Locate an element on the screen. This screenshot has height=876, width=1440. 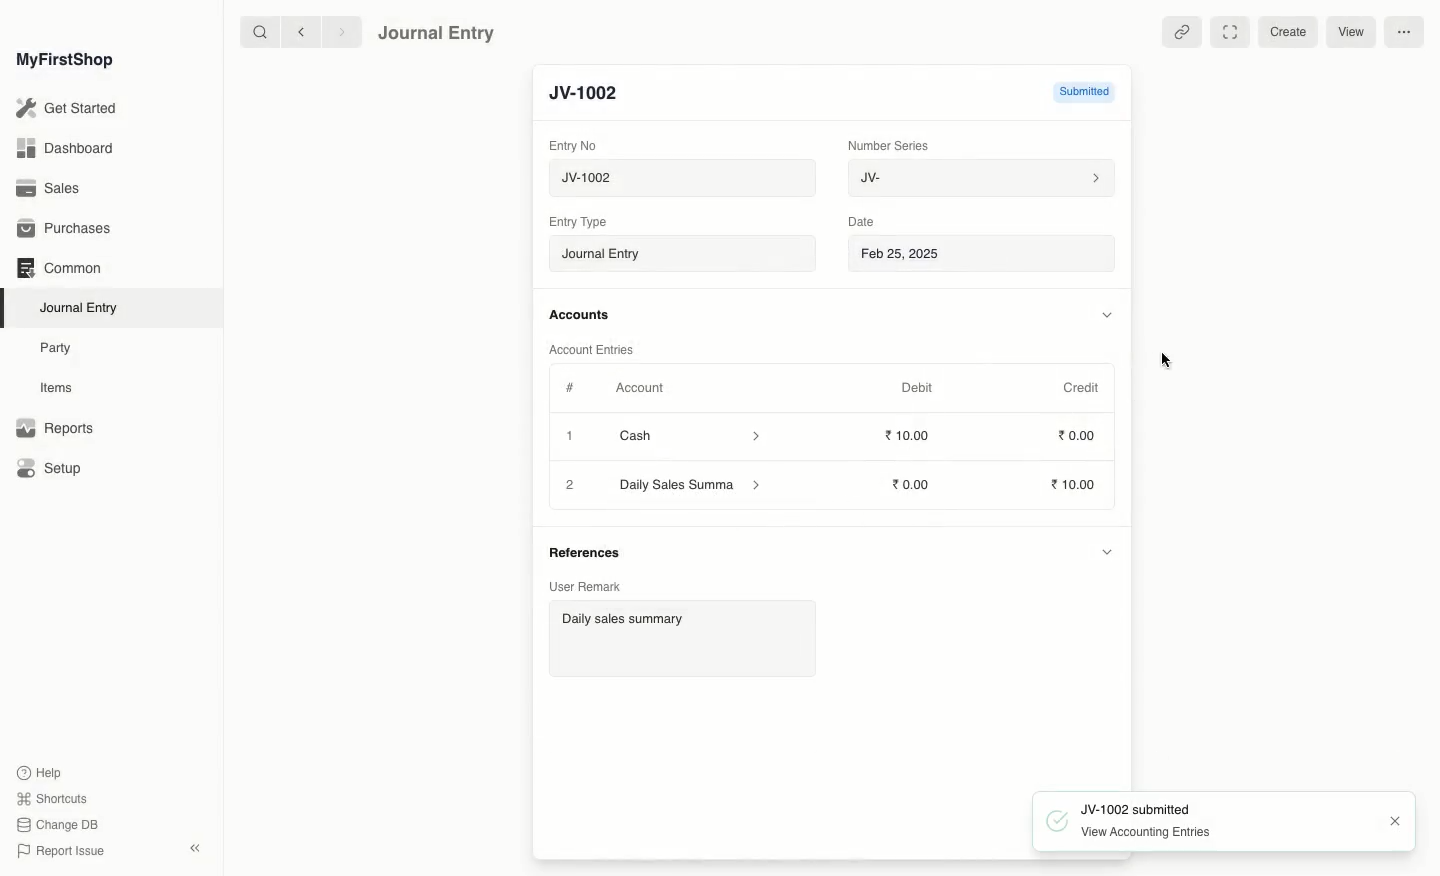
Date is located at coordinates (862, 222).